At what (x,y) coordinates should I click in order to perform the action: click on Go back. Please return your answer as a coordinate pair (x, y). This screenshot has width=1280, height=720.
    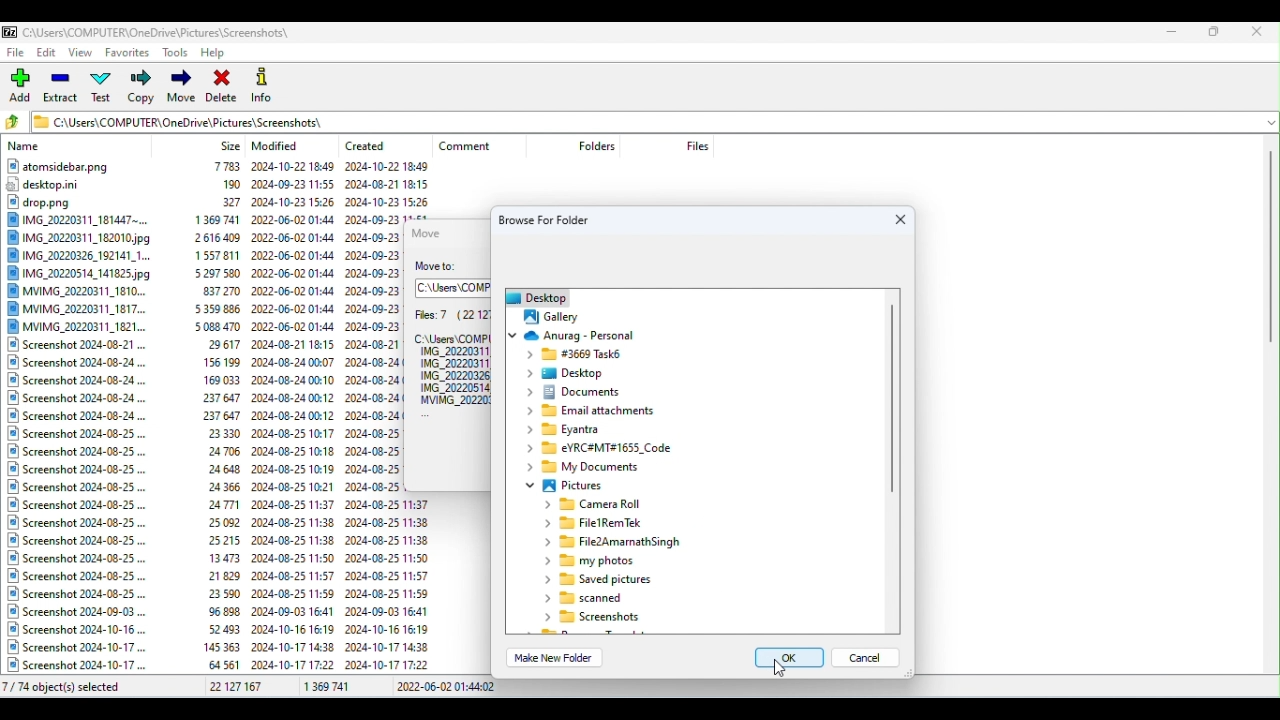
    Looking at the image, I should click on (16, 123).